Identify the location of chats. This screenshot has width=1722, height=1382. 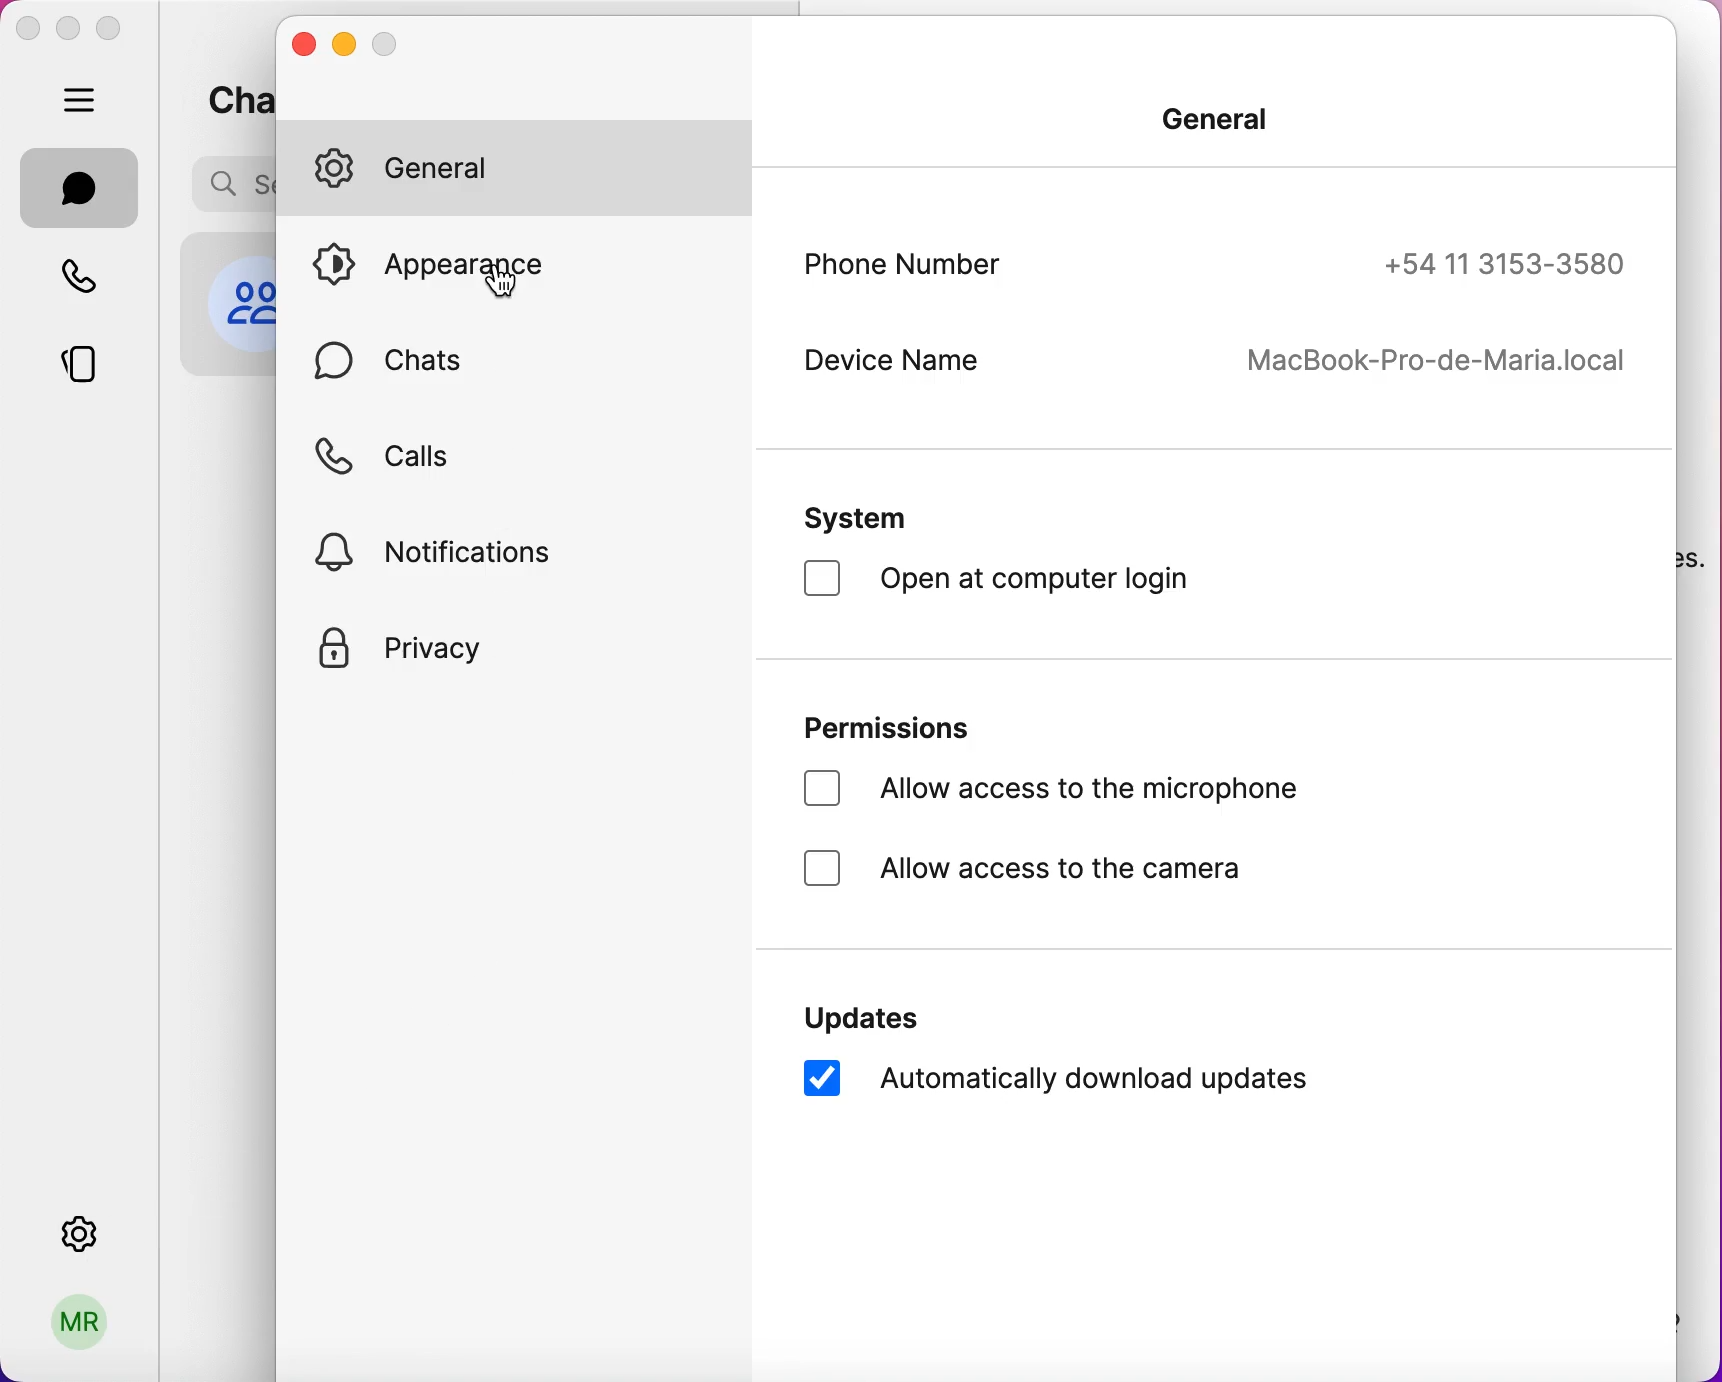
(410, 362).